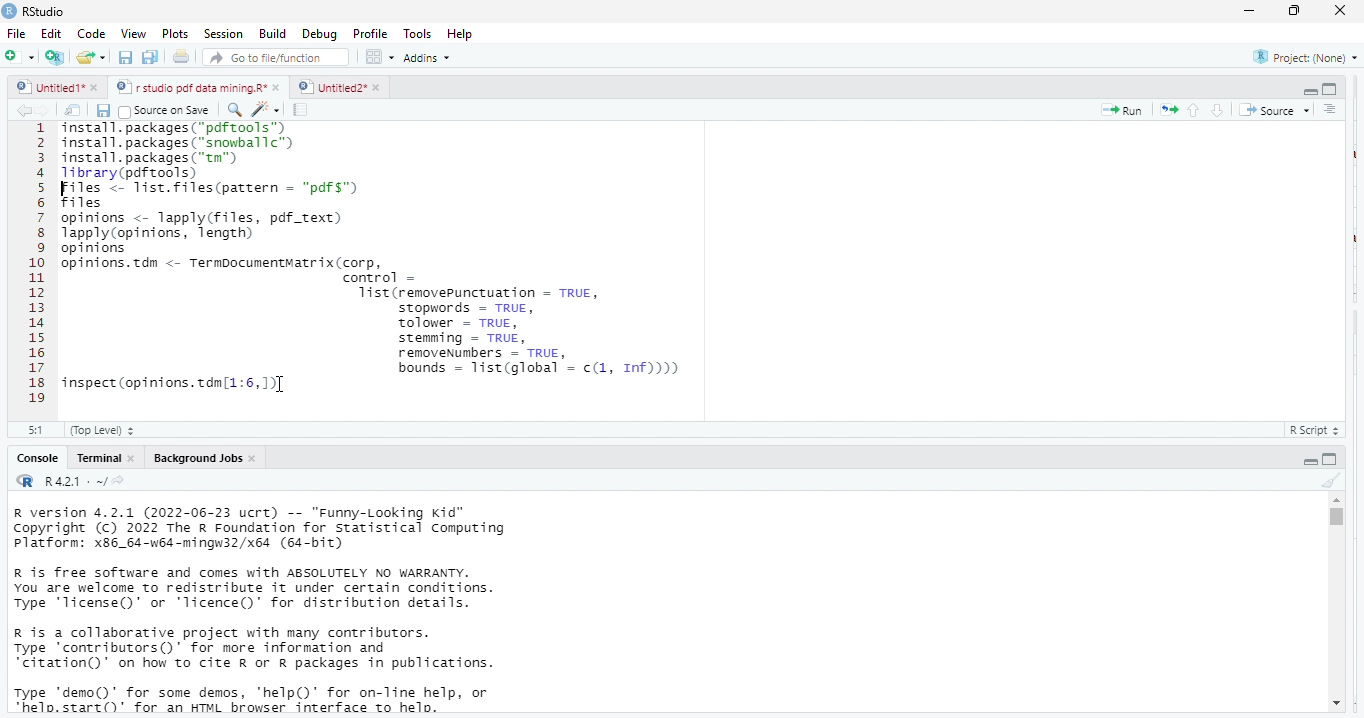  What do you see at coordinates (36, 458) in the screenshot?
I see `console` at bounding box center [36, 458].